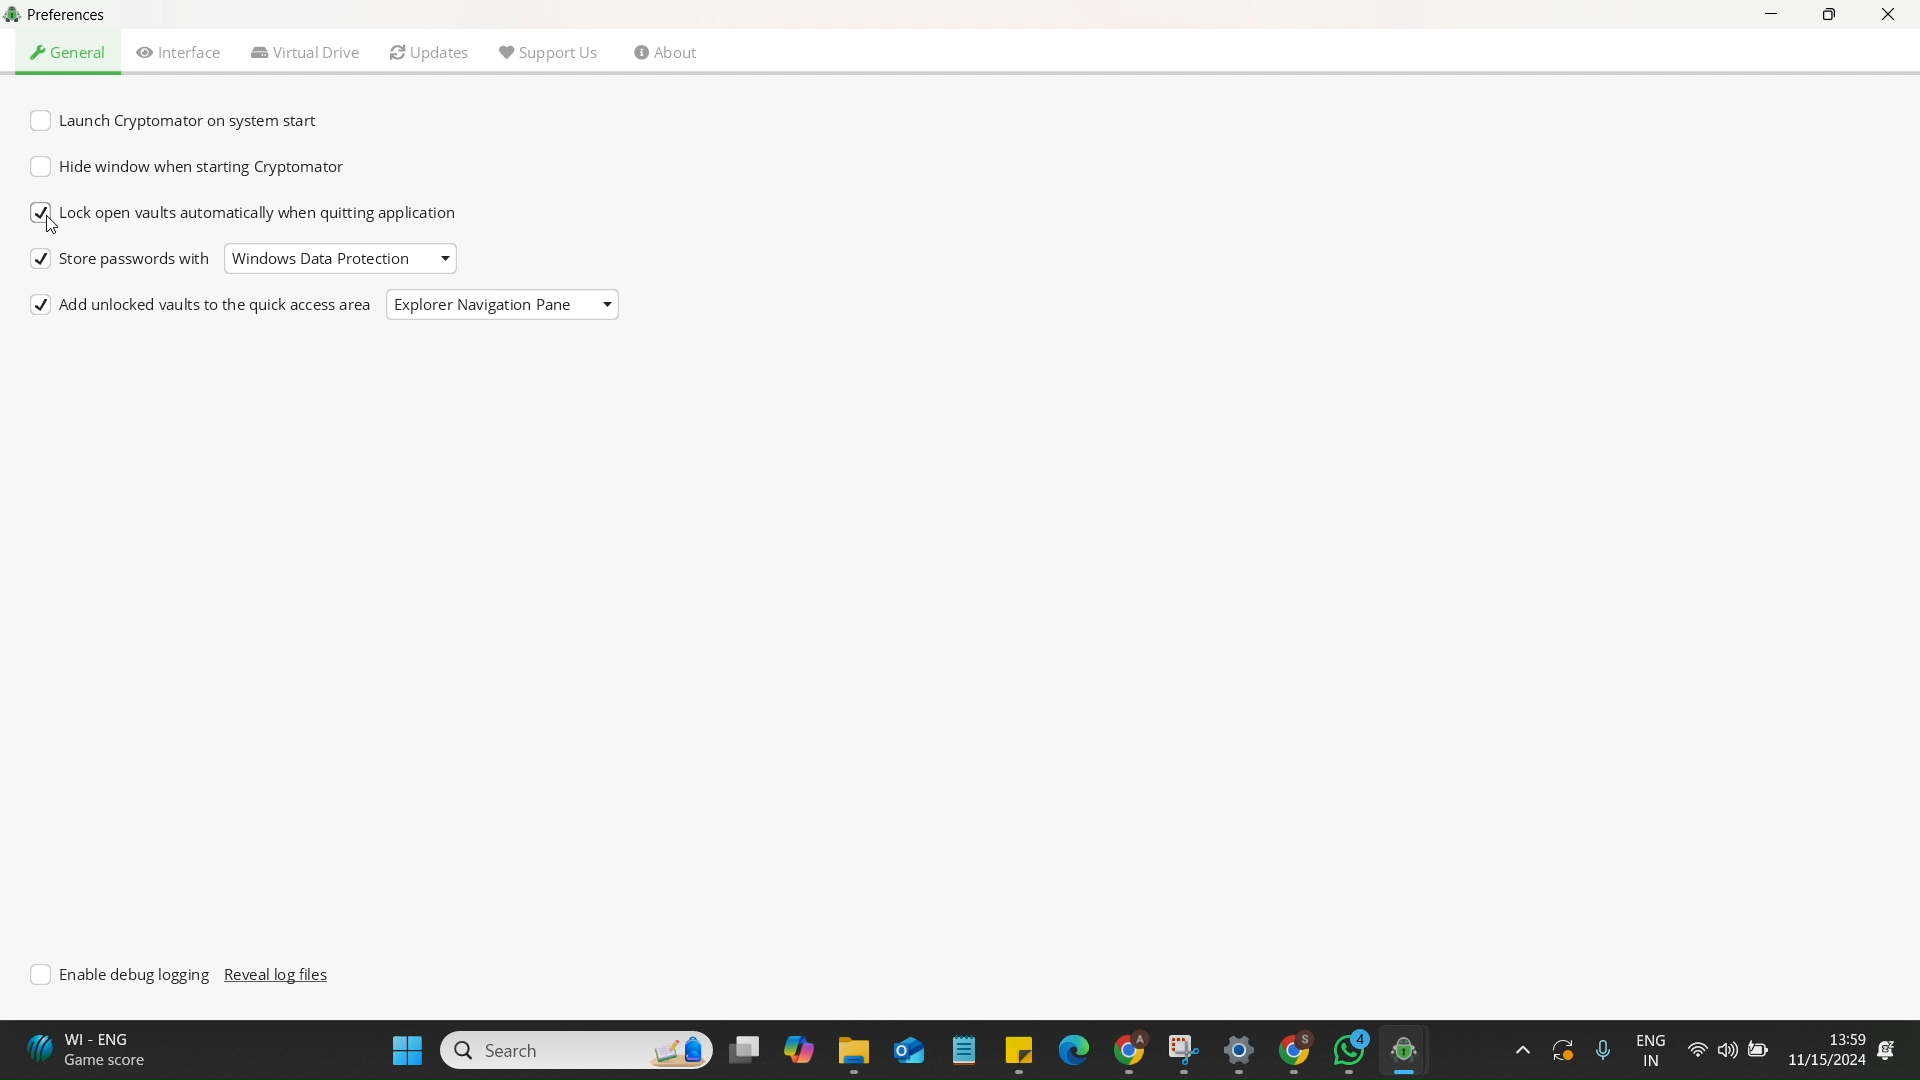  Describe the element at coordinates (1600, 1047) in the screenshot. I see `Mic` at that location.